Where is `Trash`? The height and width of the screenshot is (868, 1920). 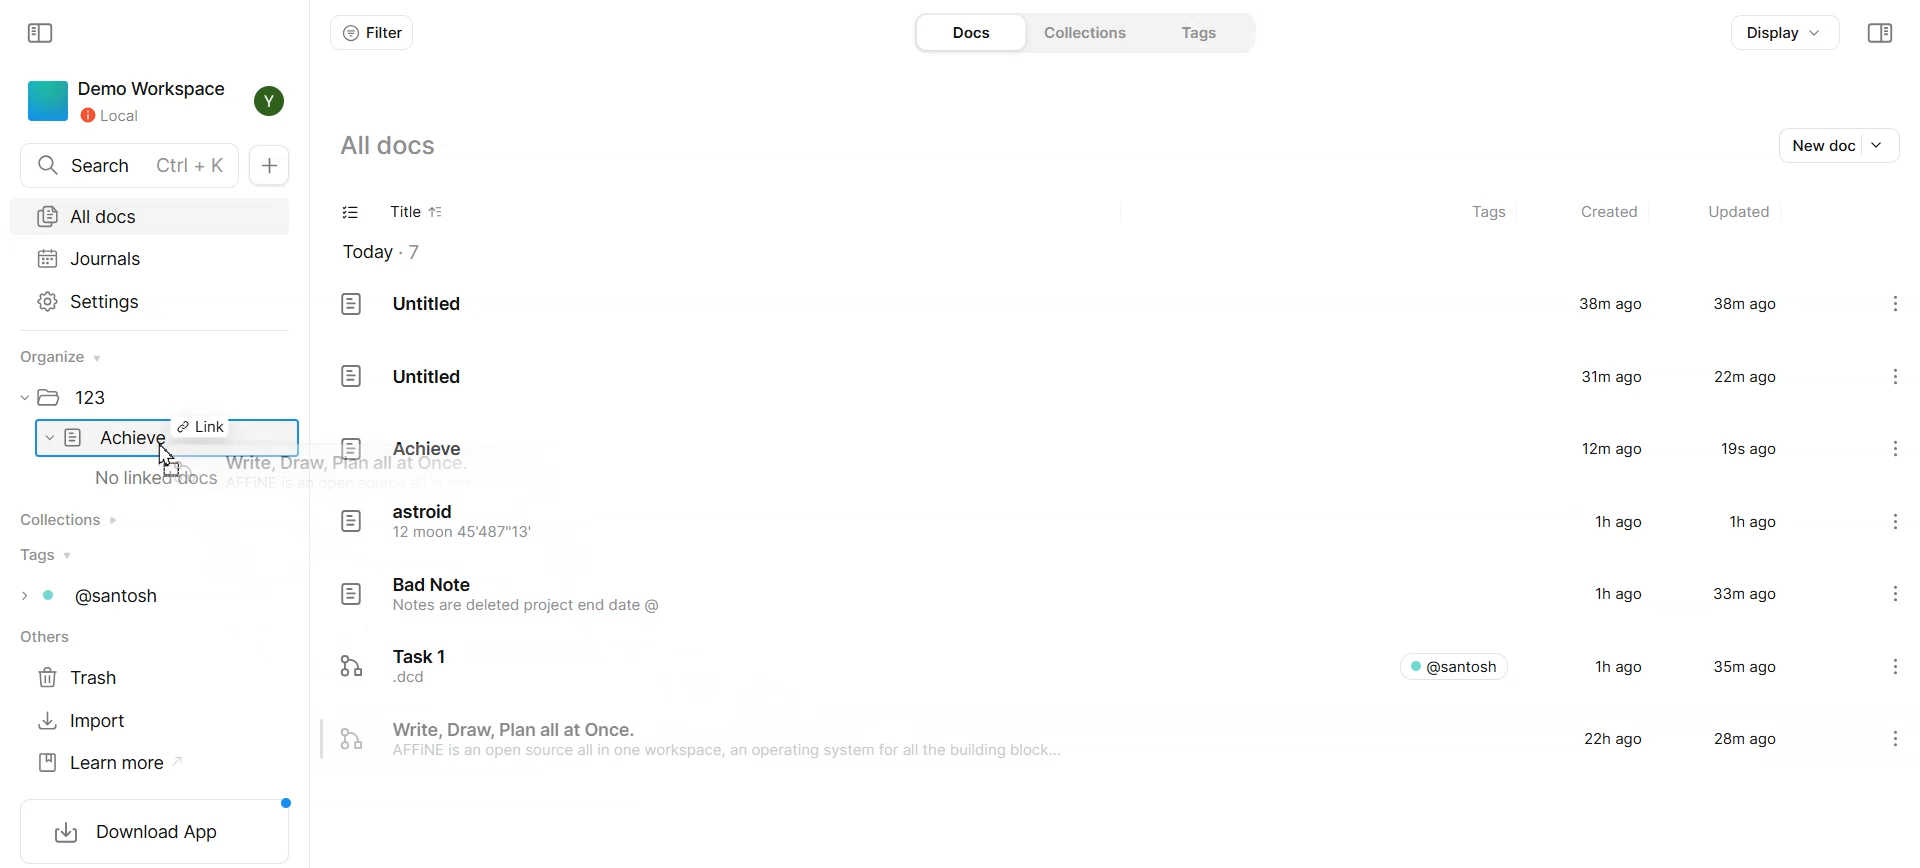 Trash is located at coordinates (85, 678).